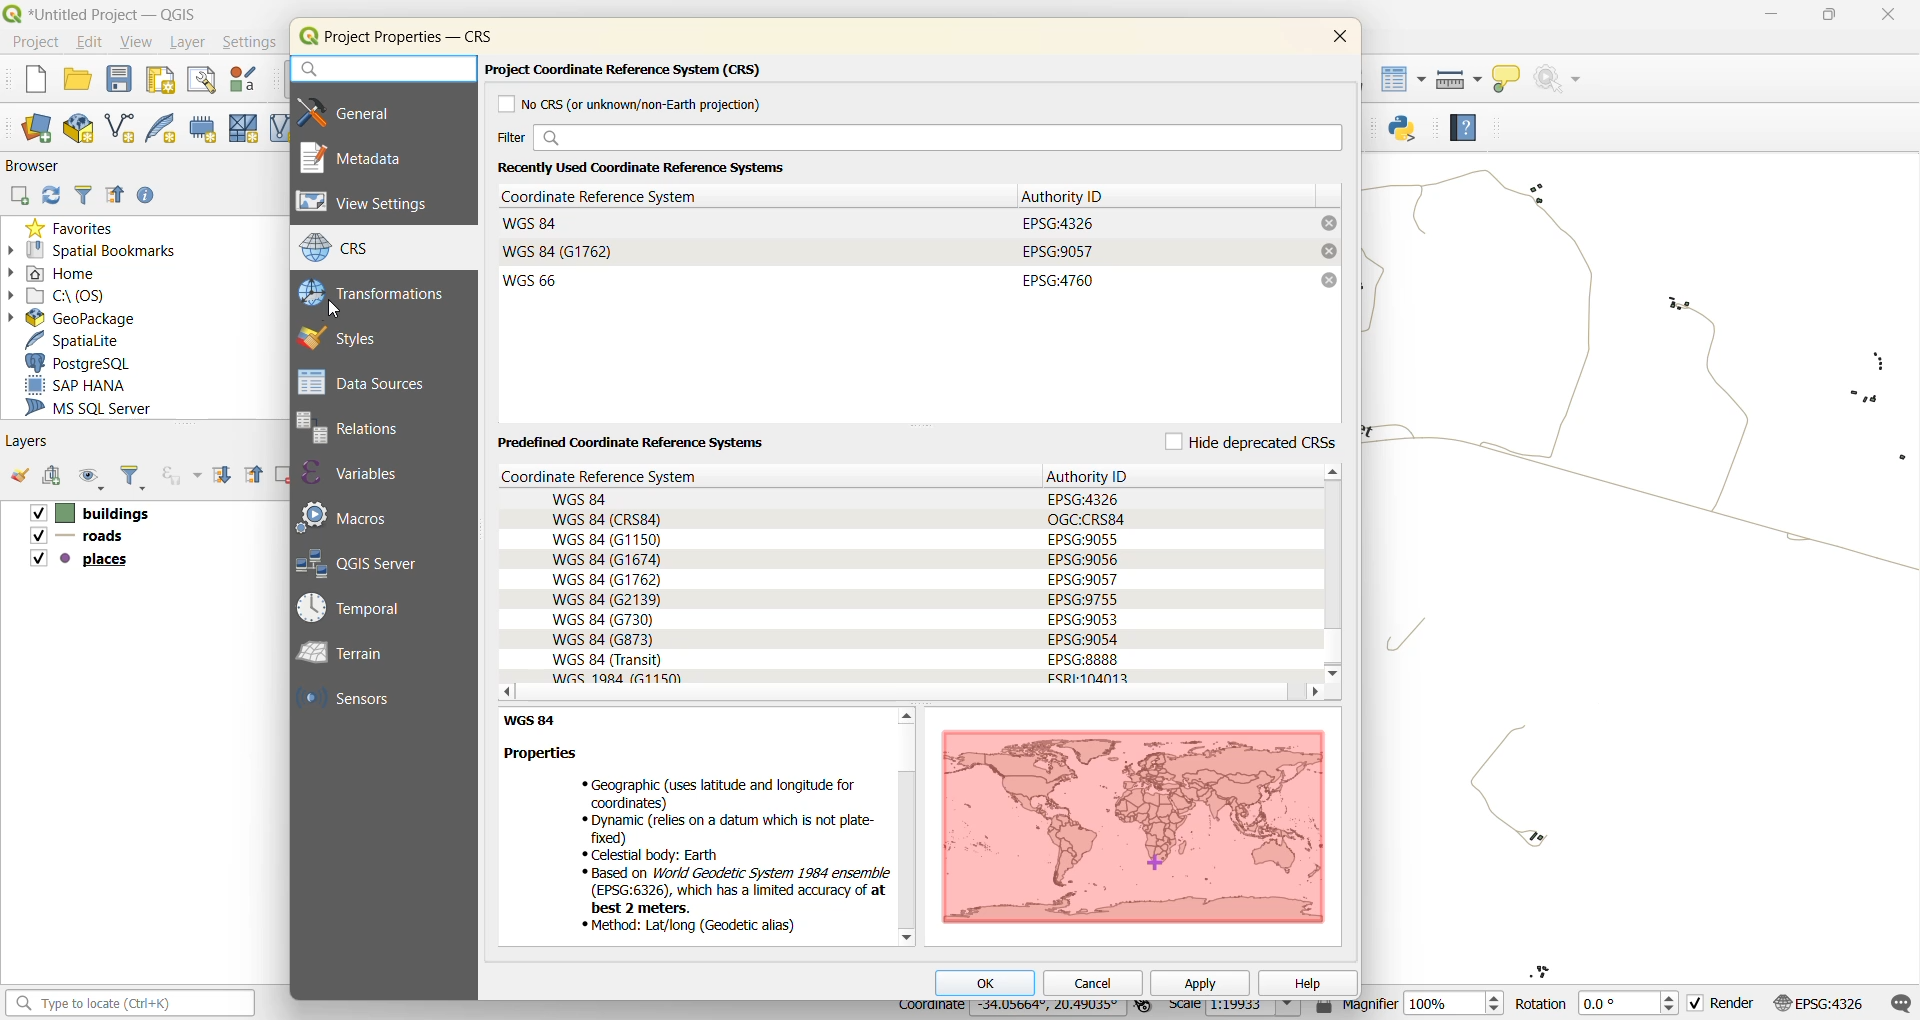 The height and width of the screenshot is (1020, 1920). Describe the element at coordinates (1336, 471) in the screenshot. I see `scroll up` at that location.